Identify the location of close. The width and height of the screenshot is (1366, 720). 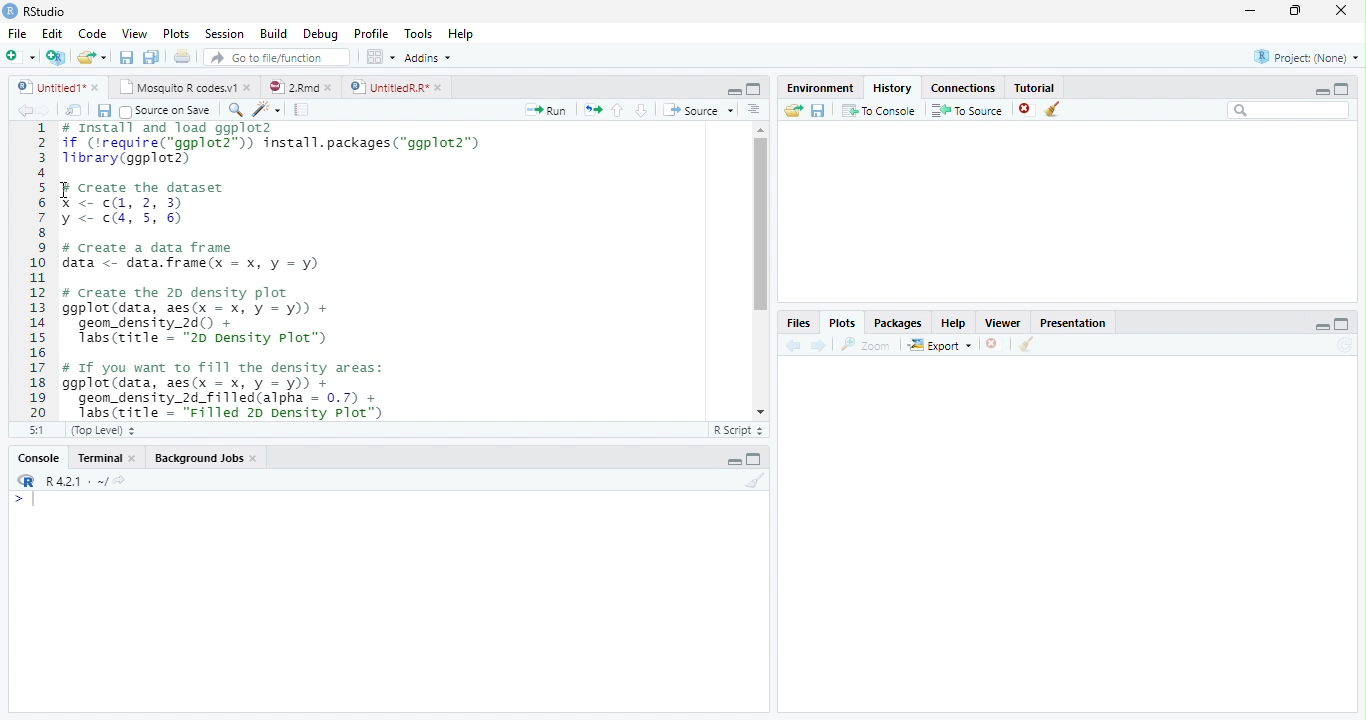
(440, 87).